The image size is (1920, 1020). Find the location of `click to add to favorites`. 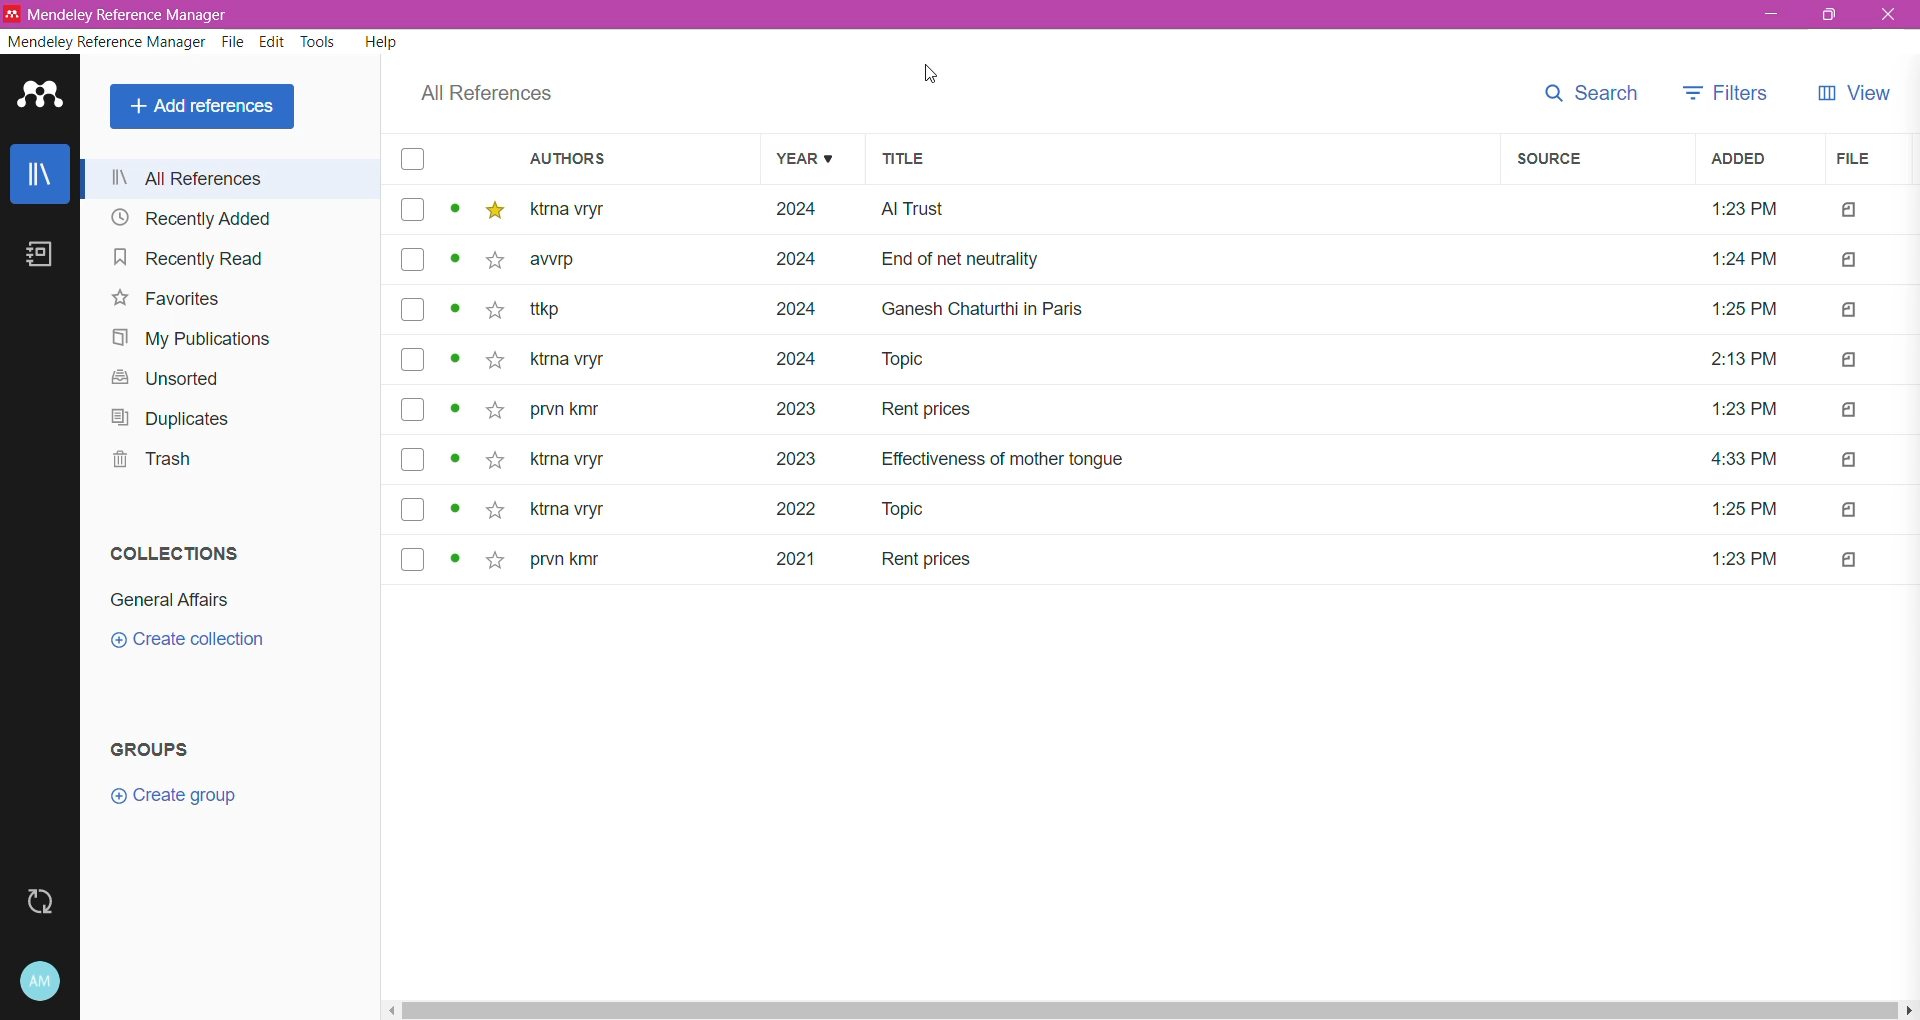

click to add to favorites is located at coordinates (495, 459).